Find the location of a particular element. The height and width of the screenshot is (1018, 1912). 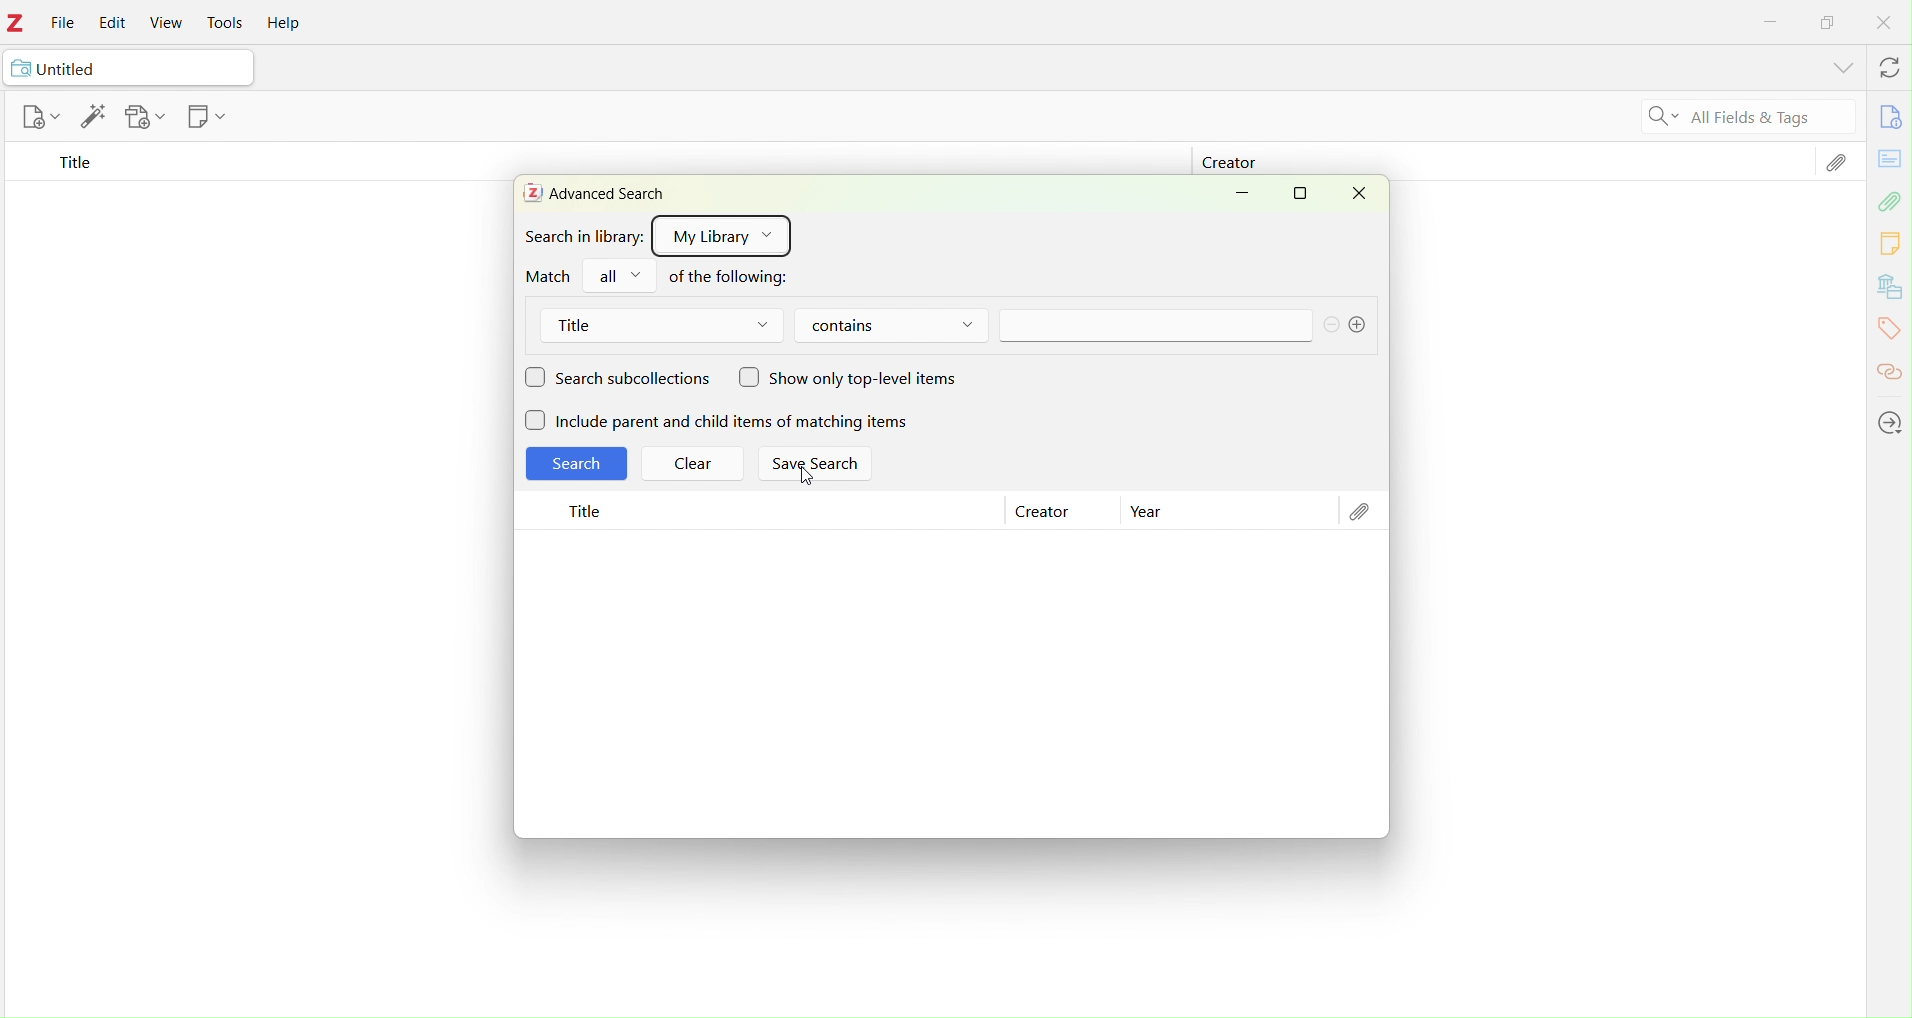

Edit is located at coordinates (116, 24).